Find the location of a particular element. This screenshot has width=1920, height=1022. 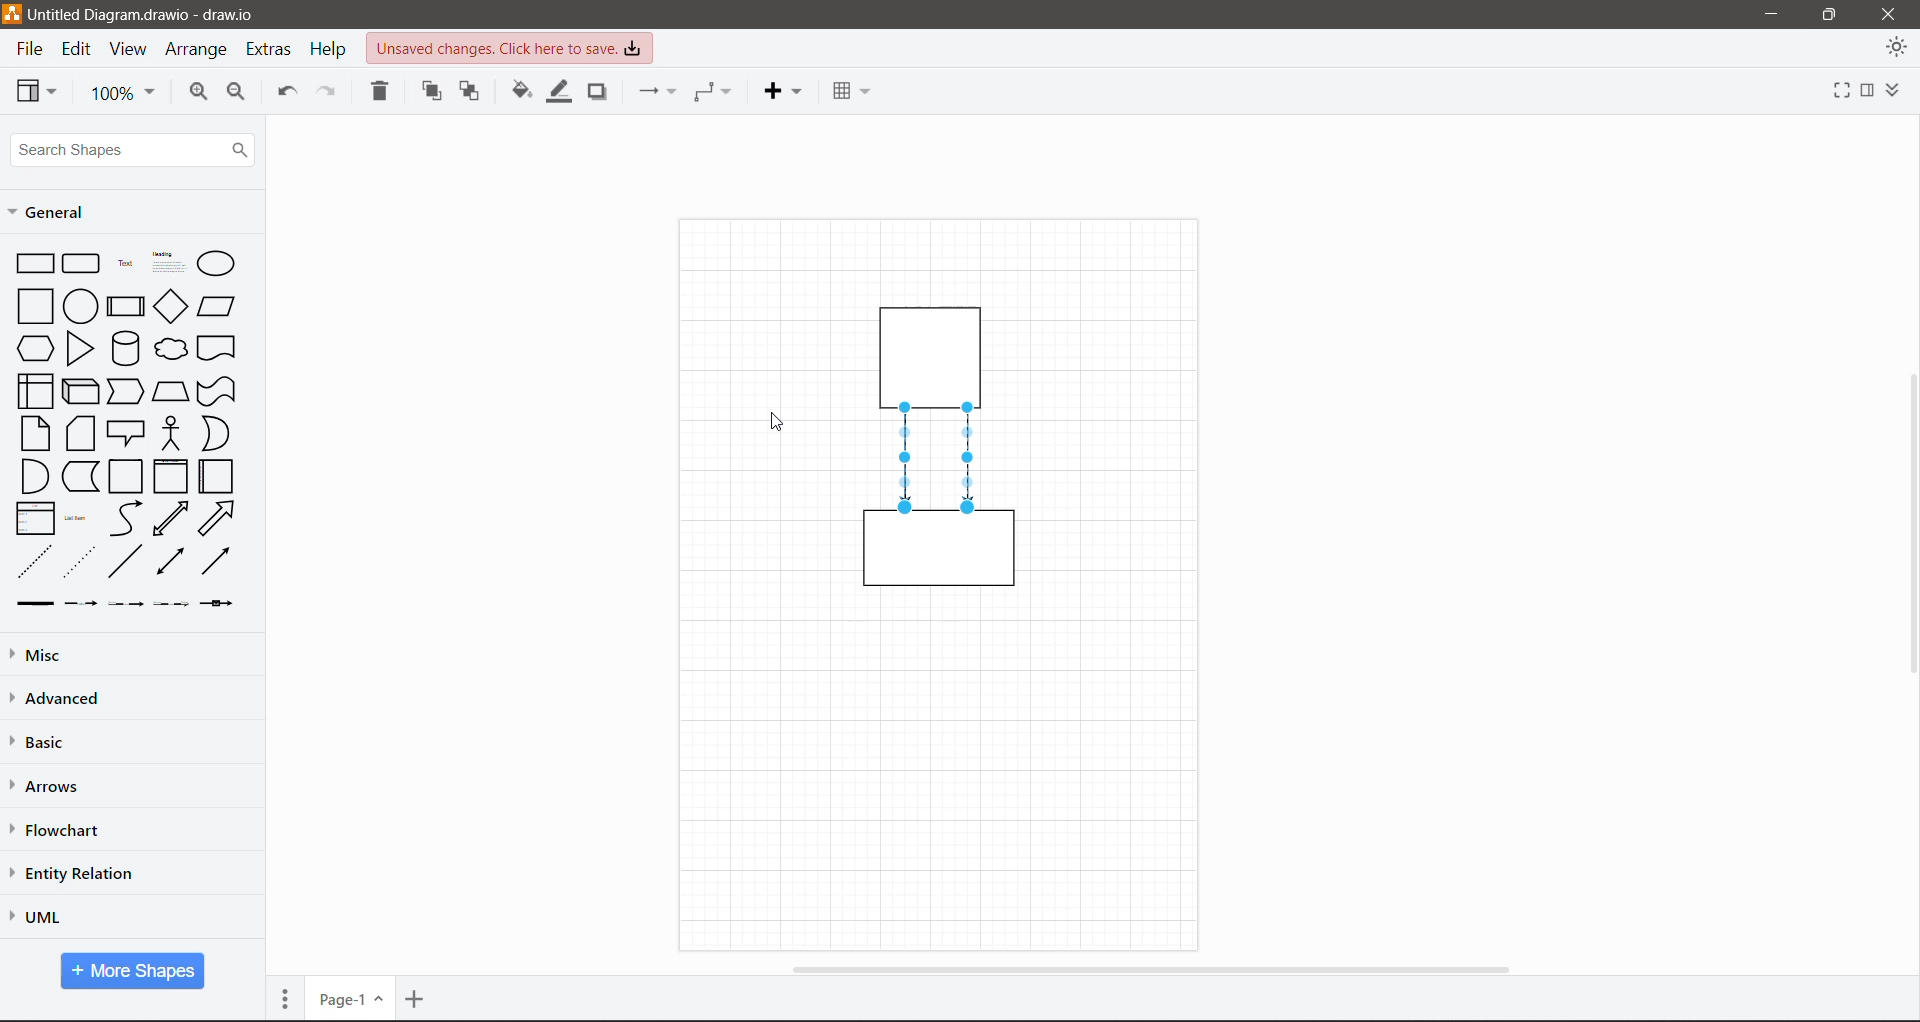

Extras is located at coordinates (271, 50).